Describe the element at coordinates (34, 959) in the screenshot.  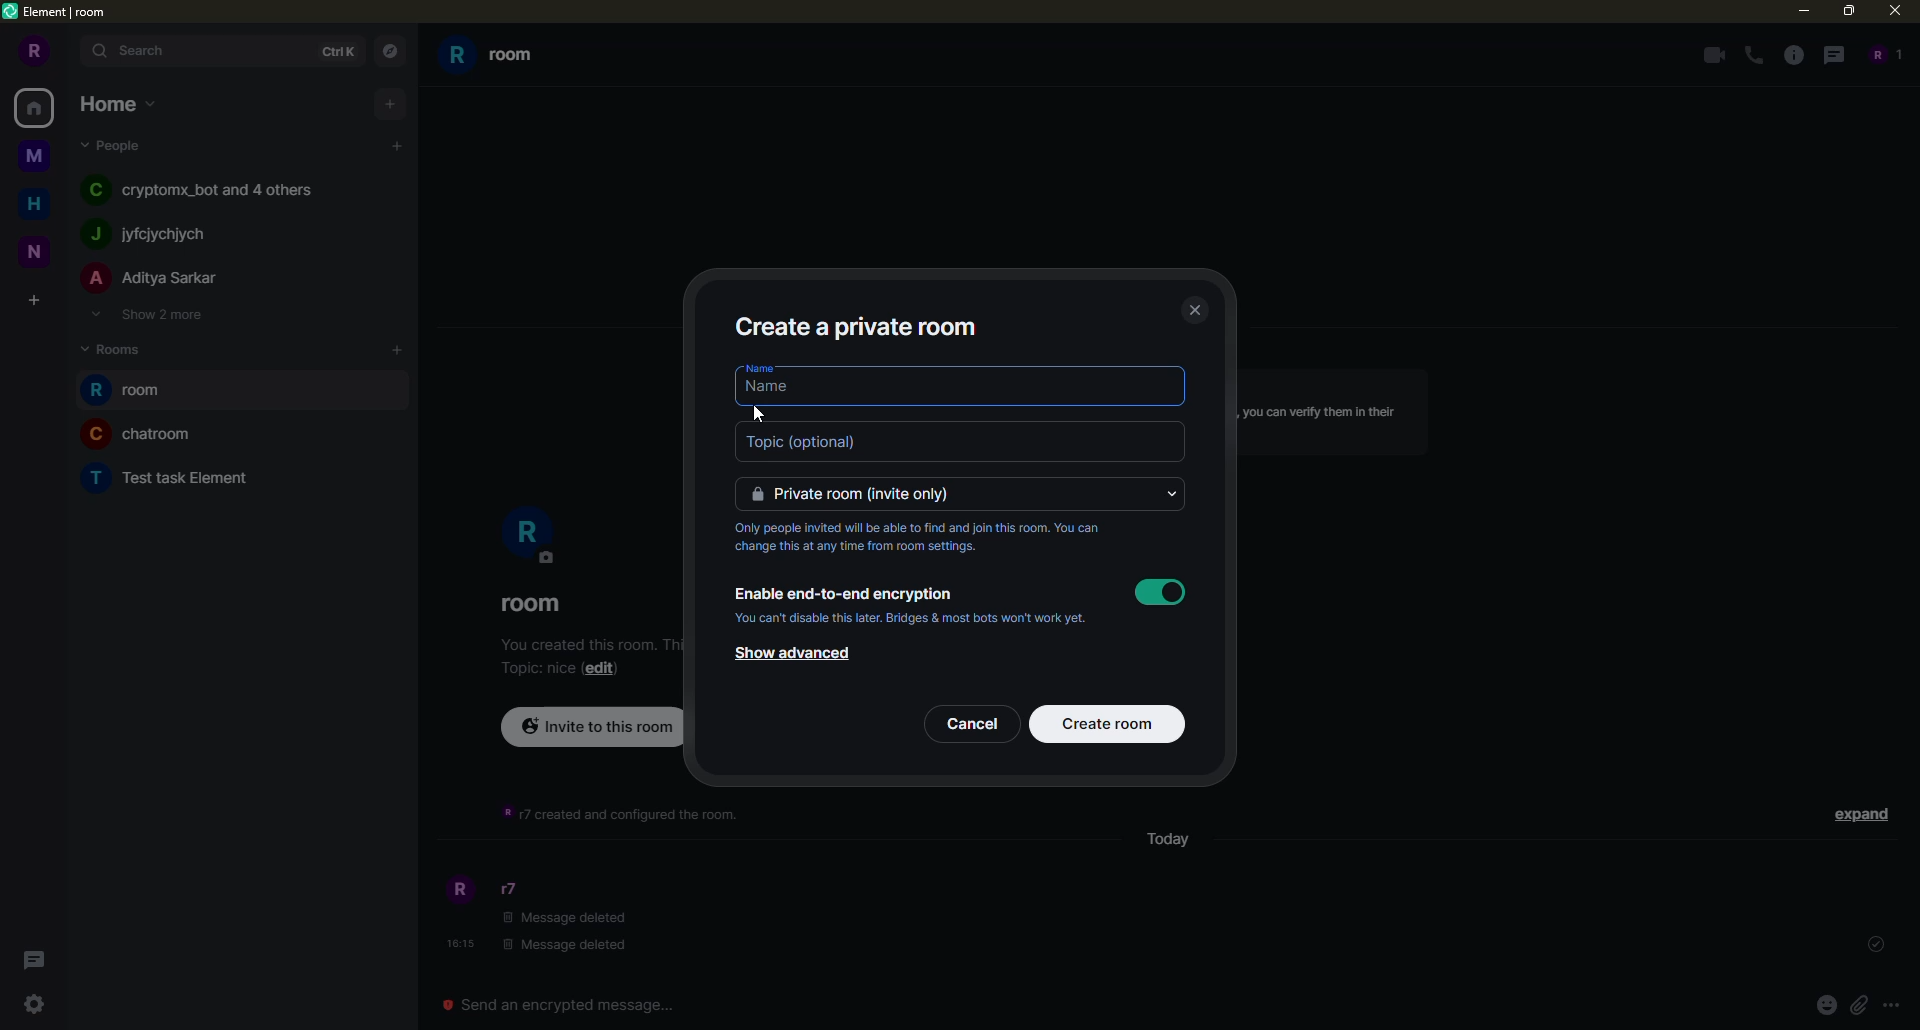
I see `threads` at that location.